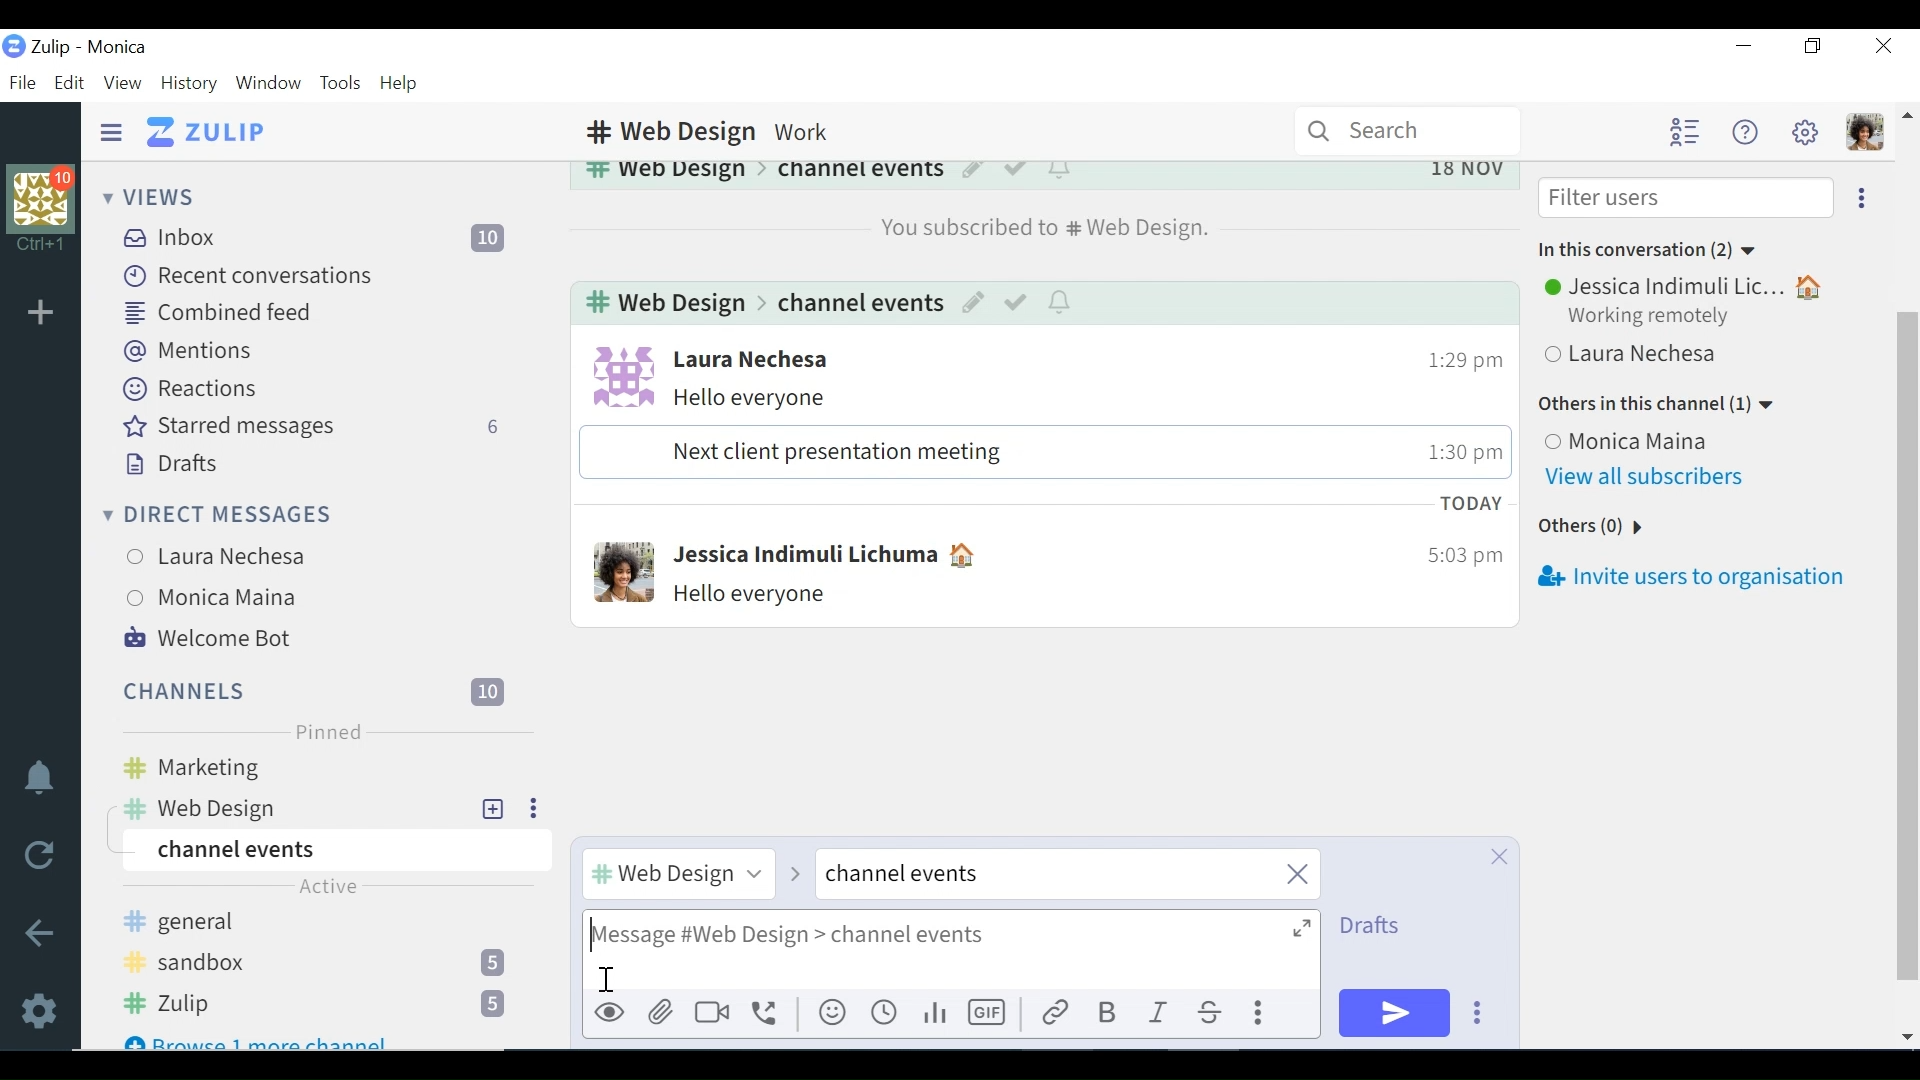 Image resolution: width=1920 pixels, height=1080 pixels. What do you see at coordinates (973, 304) in the screenshot?
I see `edit` at bounding box center [973, 304].